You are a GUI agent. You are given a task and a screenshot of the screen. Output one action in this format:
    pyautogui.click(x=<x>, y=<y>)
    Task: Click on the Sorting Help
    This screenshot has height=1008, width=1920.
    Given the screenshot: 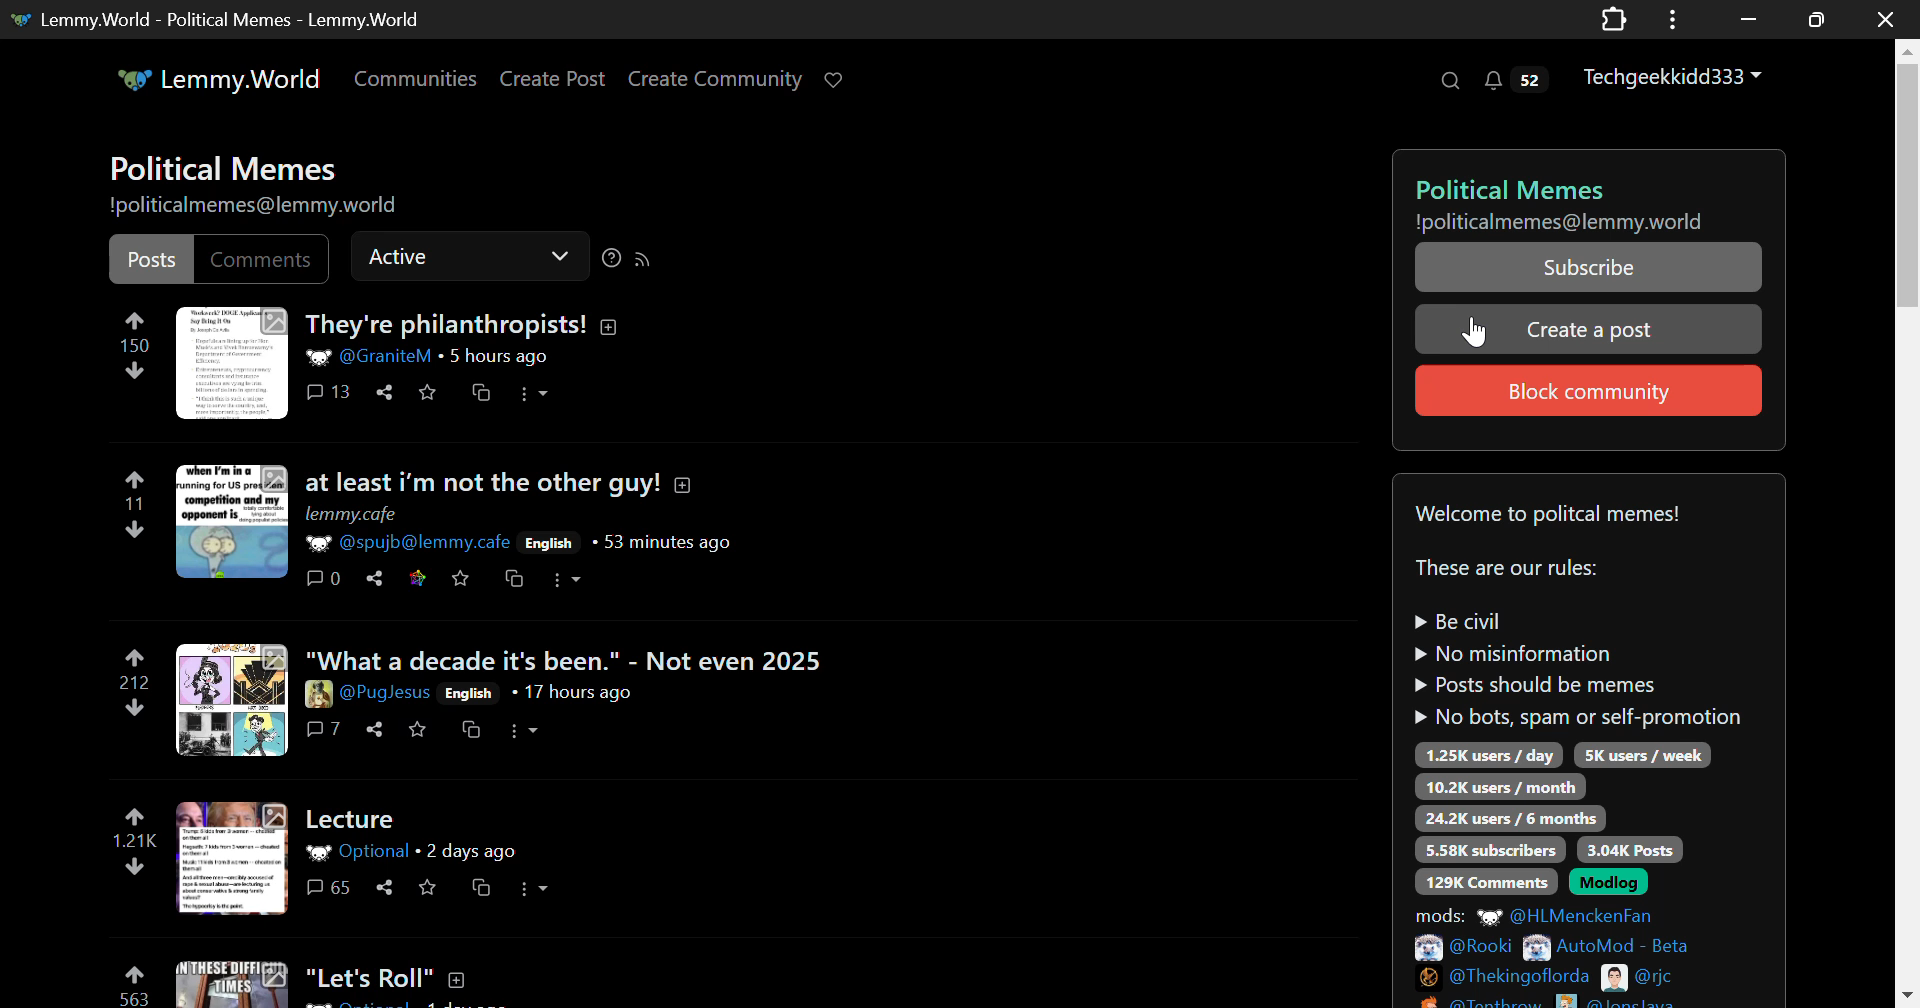 What is the action you would take?
    pyautogui.click(x=608, y=257)
    